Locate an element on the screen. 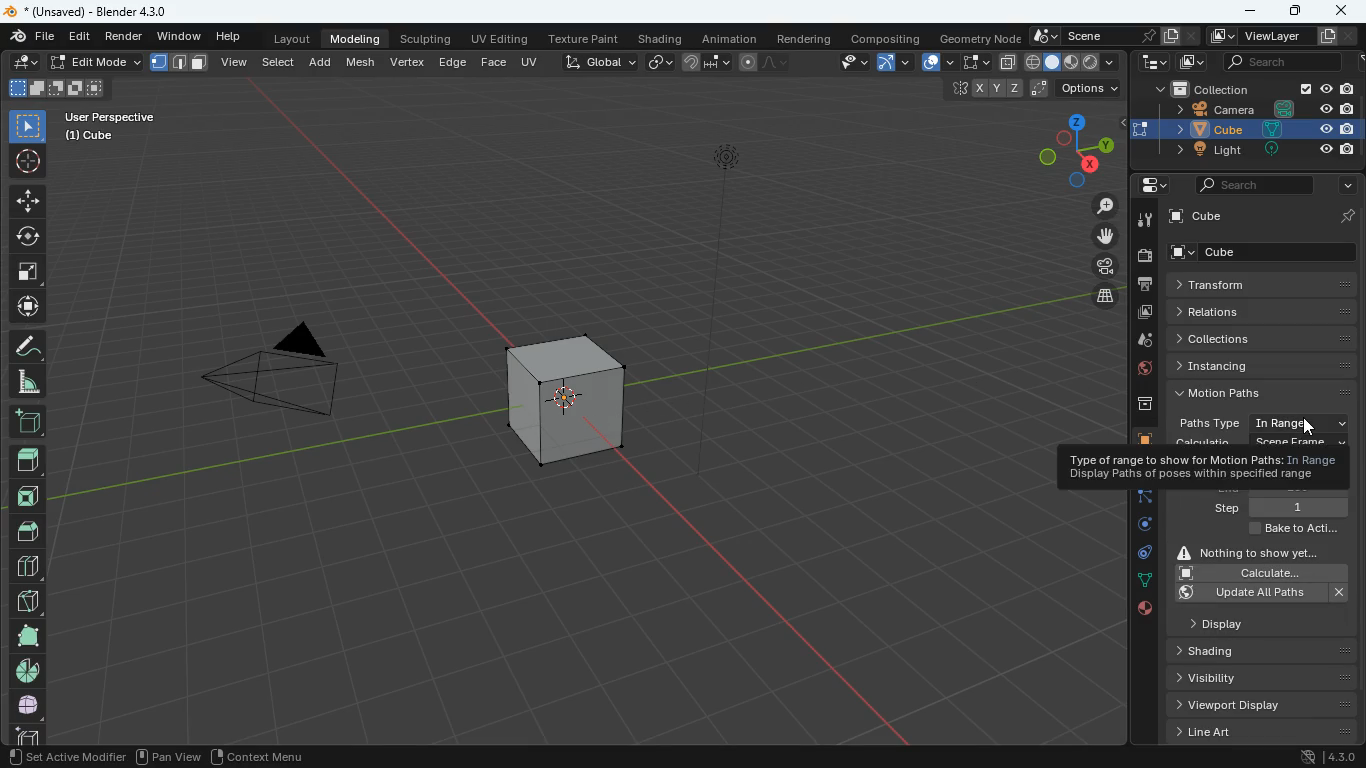 The width and height of the screenshot is (1366, 768). bake is located at coordinates (1289, 530).